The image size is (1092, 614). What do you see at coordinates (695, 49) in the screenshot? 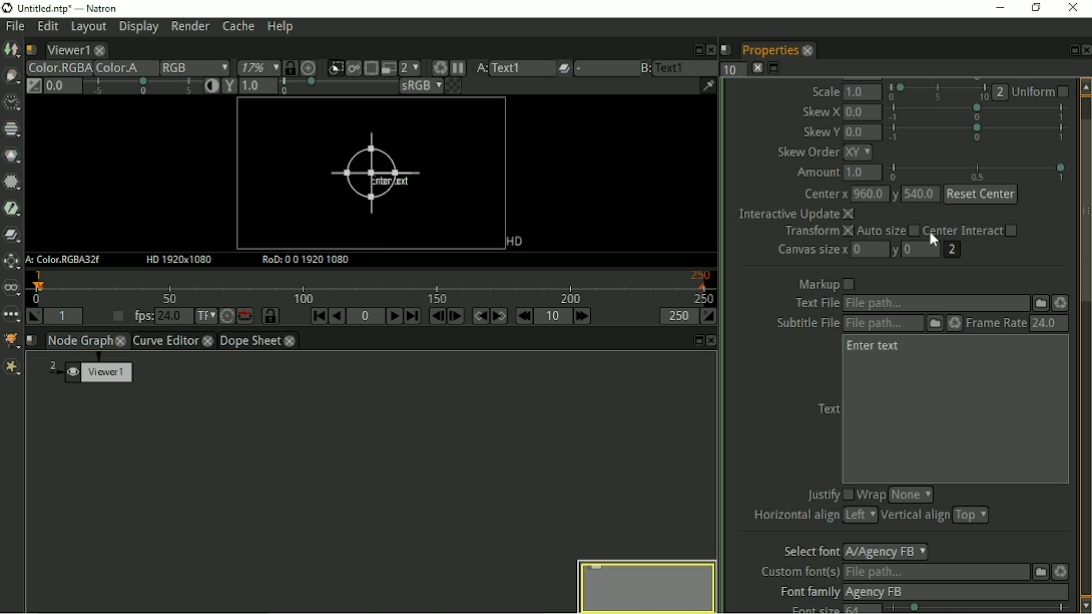
I see `Float pane` at bounding box center [695, 49].